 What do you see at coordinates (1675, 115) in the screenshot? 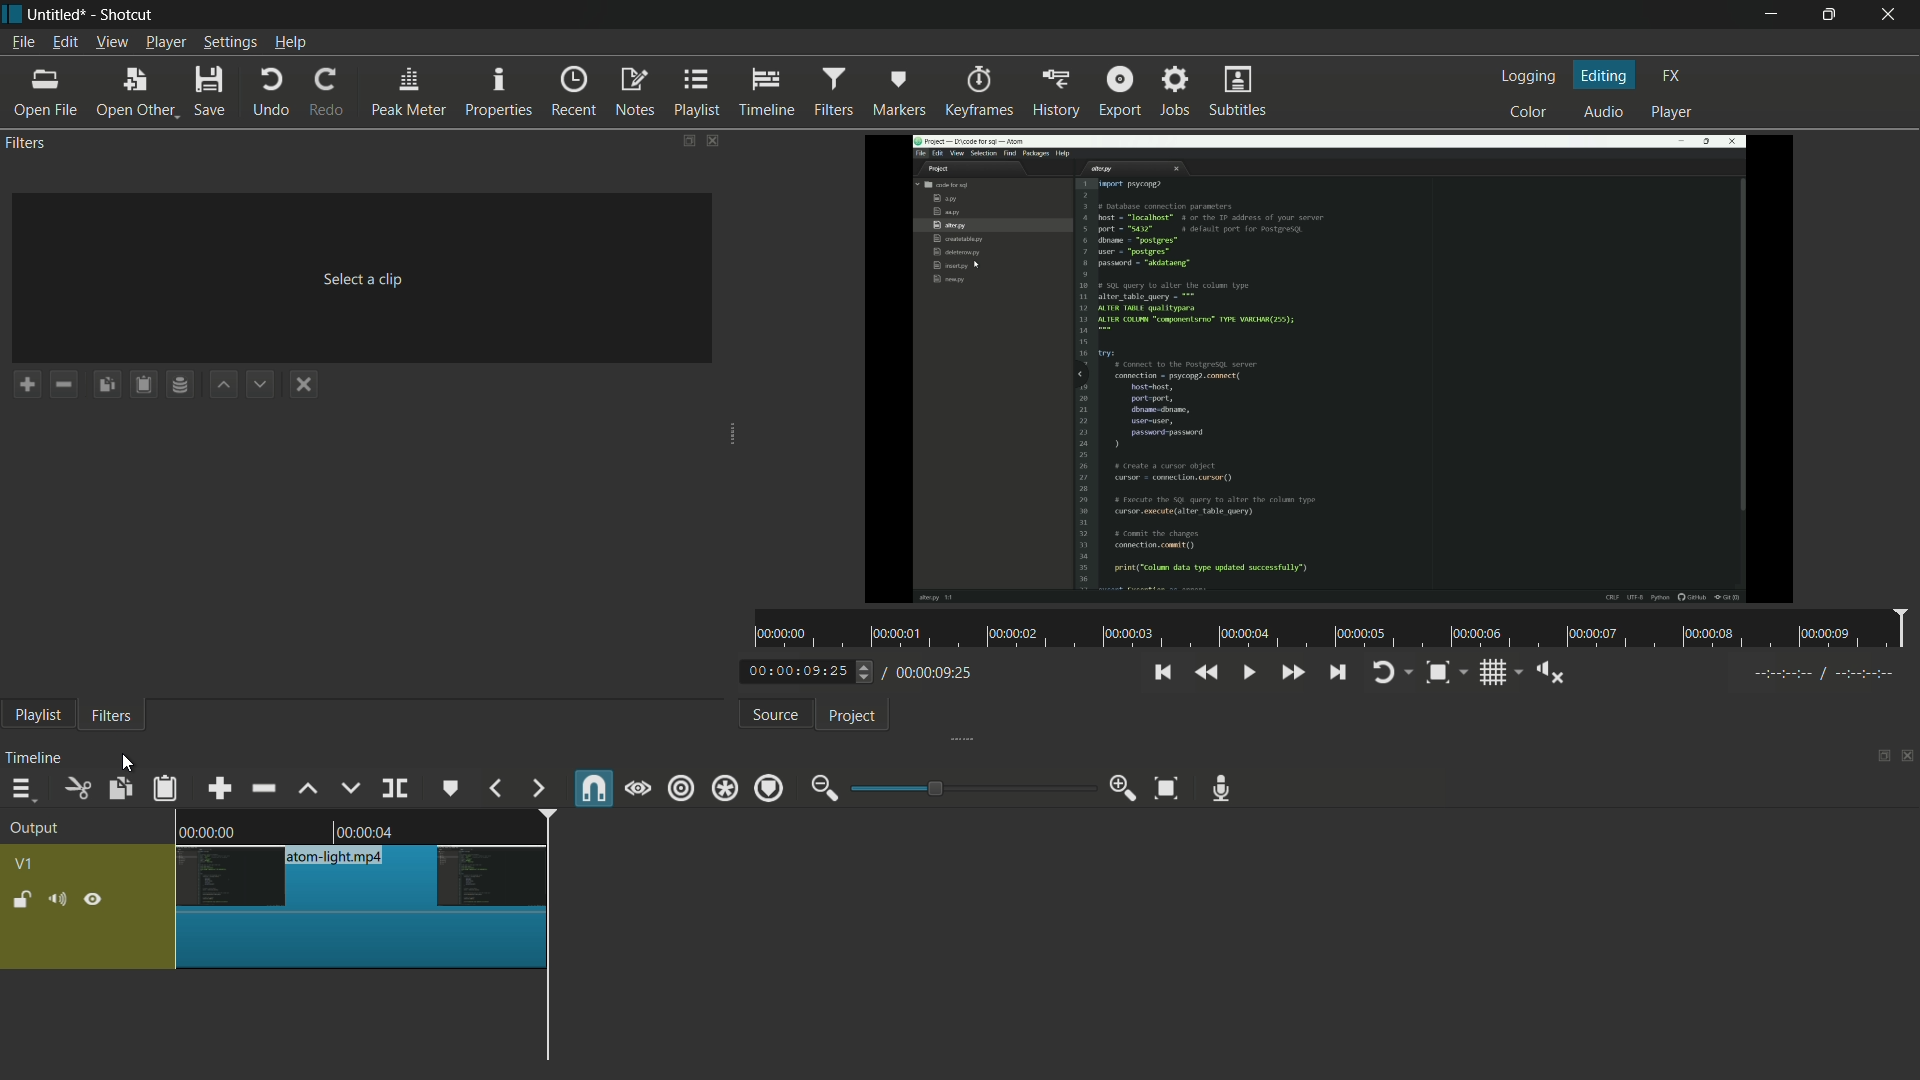
I see `player` at bounding box center [1675, 115].